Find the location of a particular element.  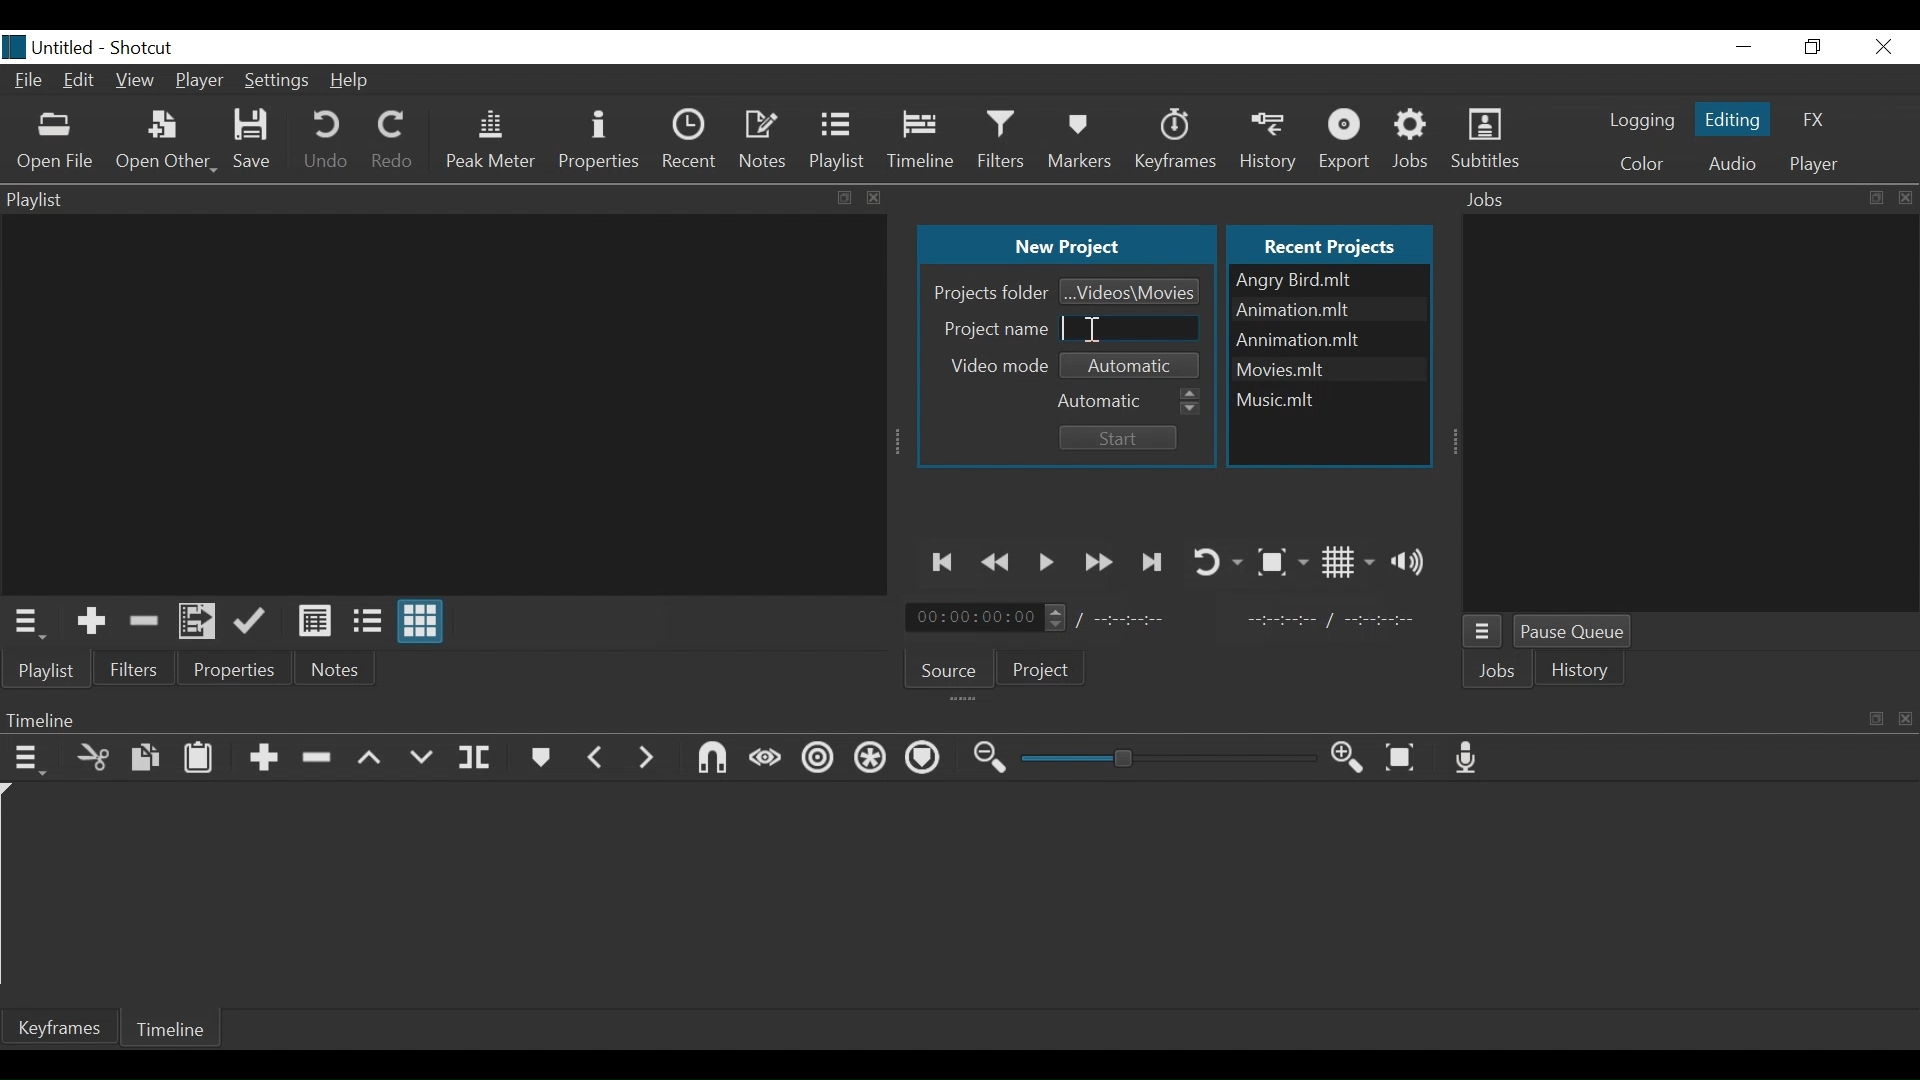

Color is located at coordinates (1642, 163).